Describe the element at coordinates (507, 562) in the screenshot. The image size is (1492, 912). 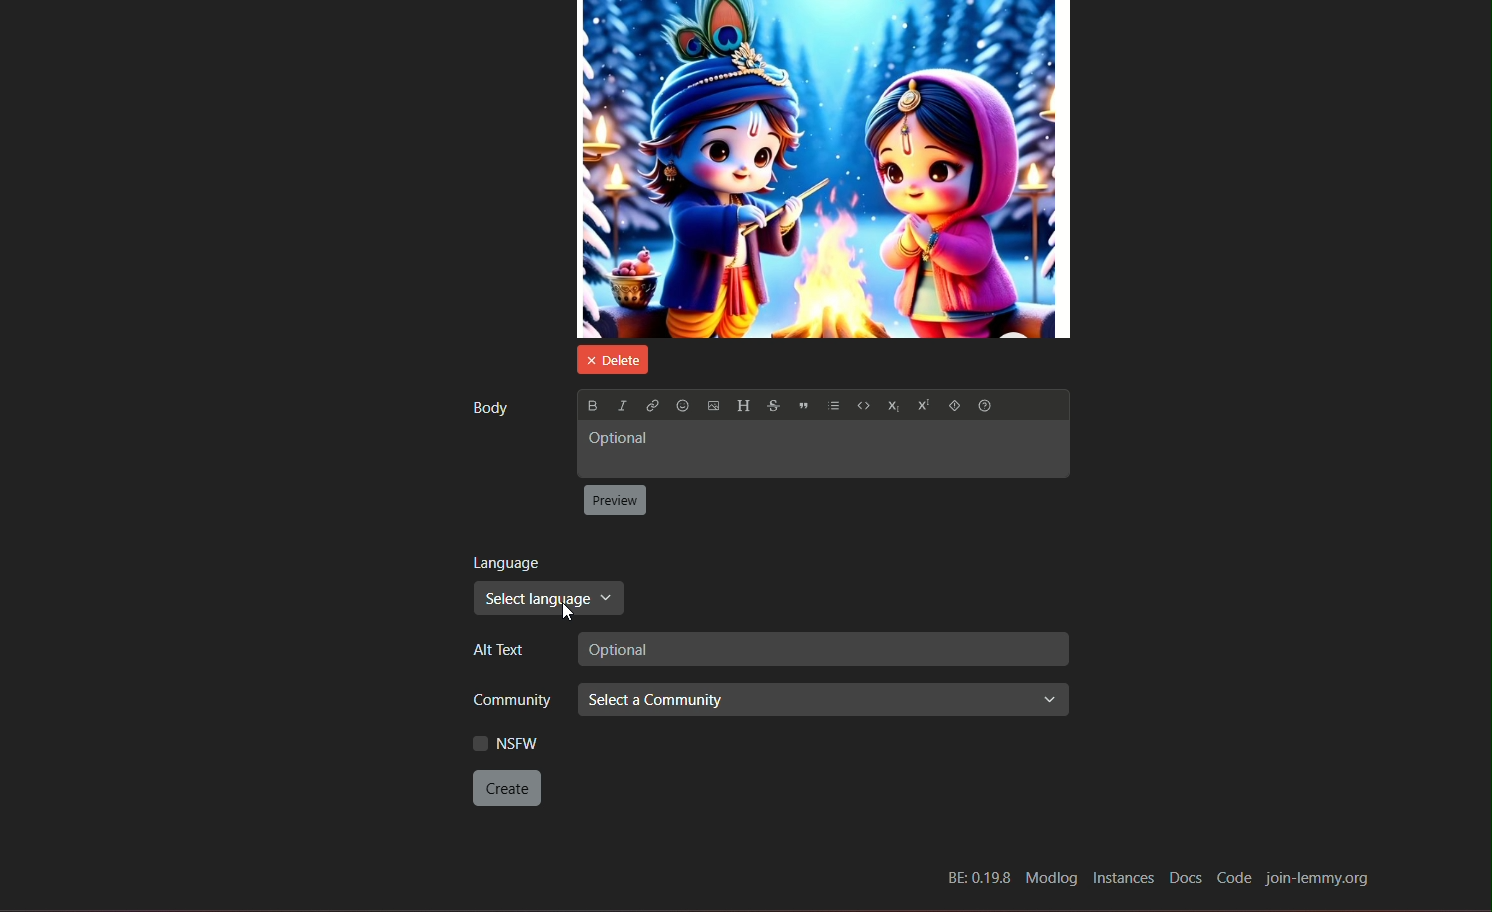
I see `language` at that location.